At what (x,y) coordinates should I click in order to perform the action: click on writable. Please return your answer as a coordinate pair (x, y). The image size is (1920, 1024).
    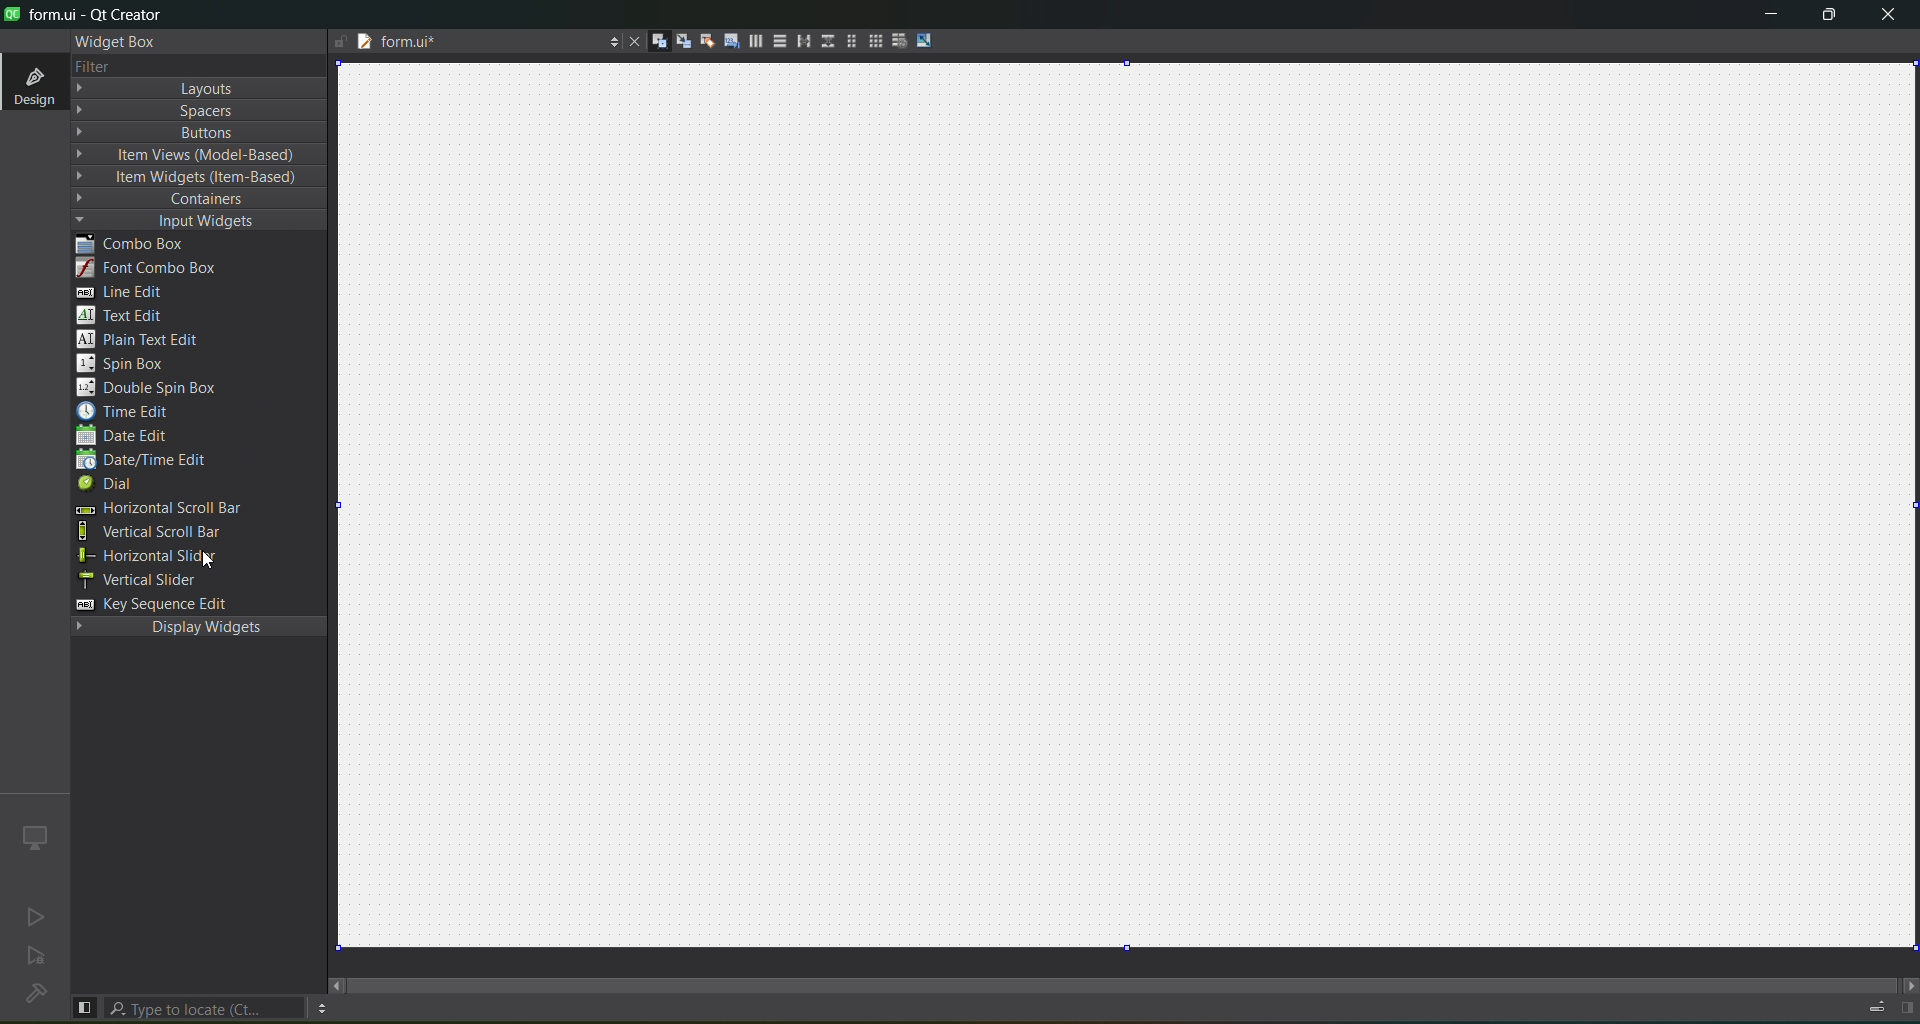
    Looking at the image, I should click on (336, 42).